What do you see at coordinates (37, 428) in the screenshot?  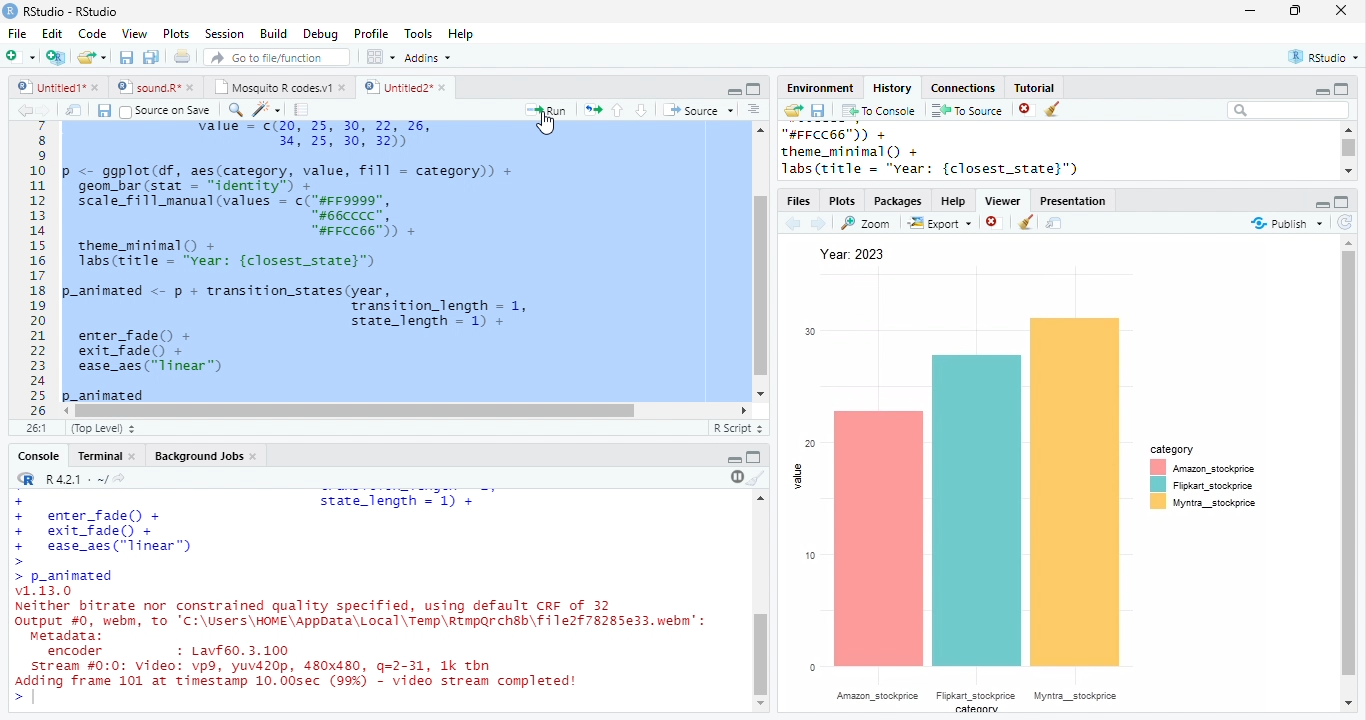 I see `26:1` at bounding box center [37, 428].